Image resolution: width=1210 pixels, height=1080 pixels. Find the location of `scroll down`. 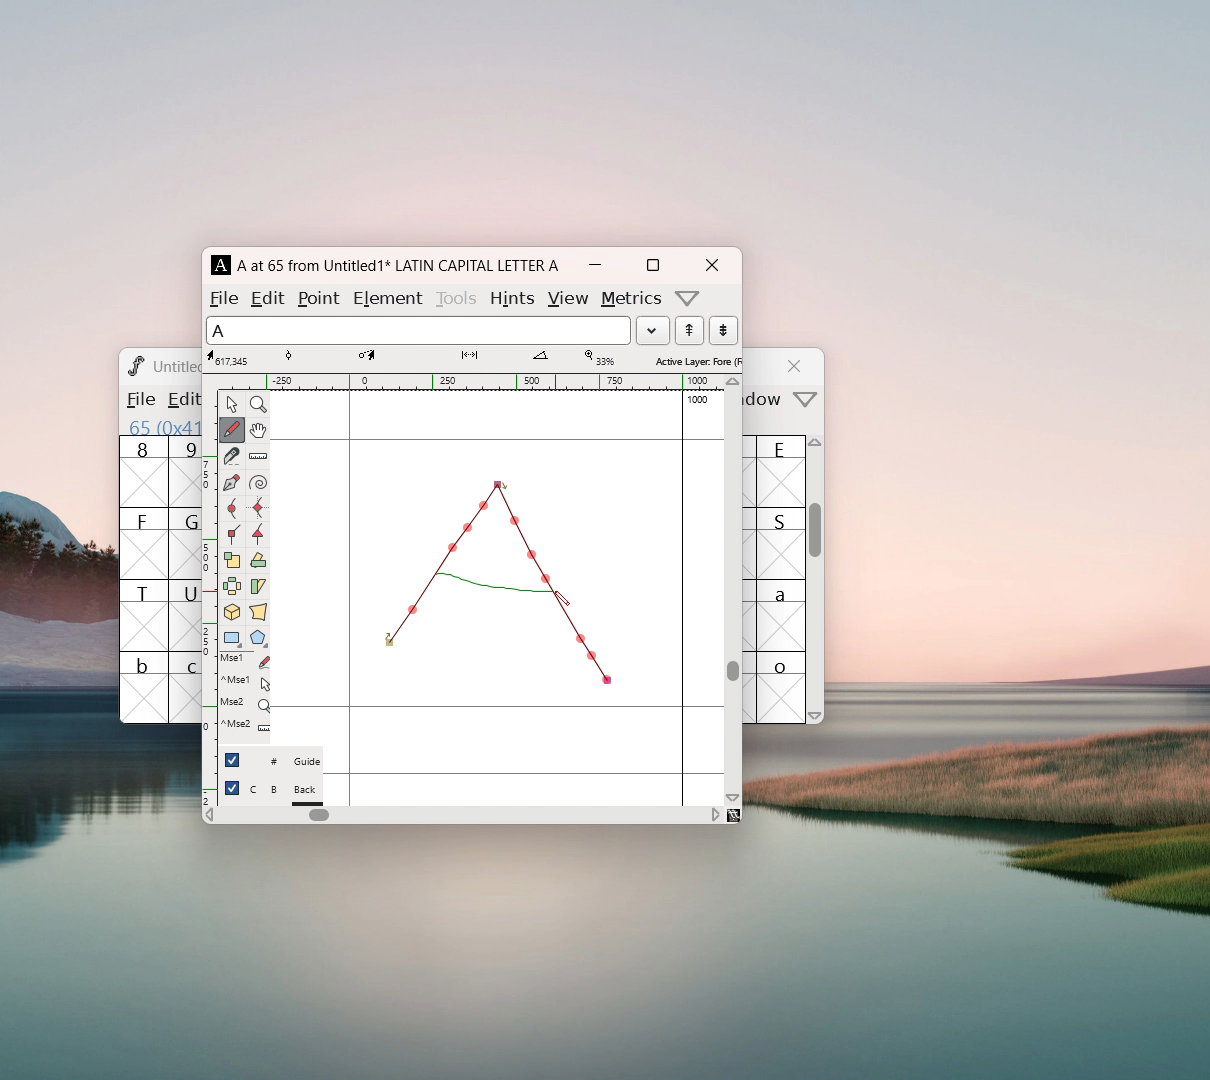

scroll down is located at coordinates (733, 797).